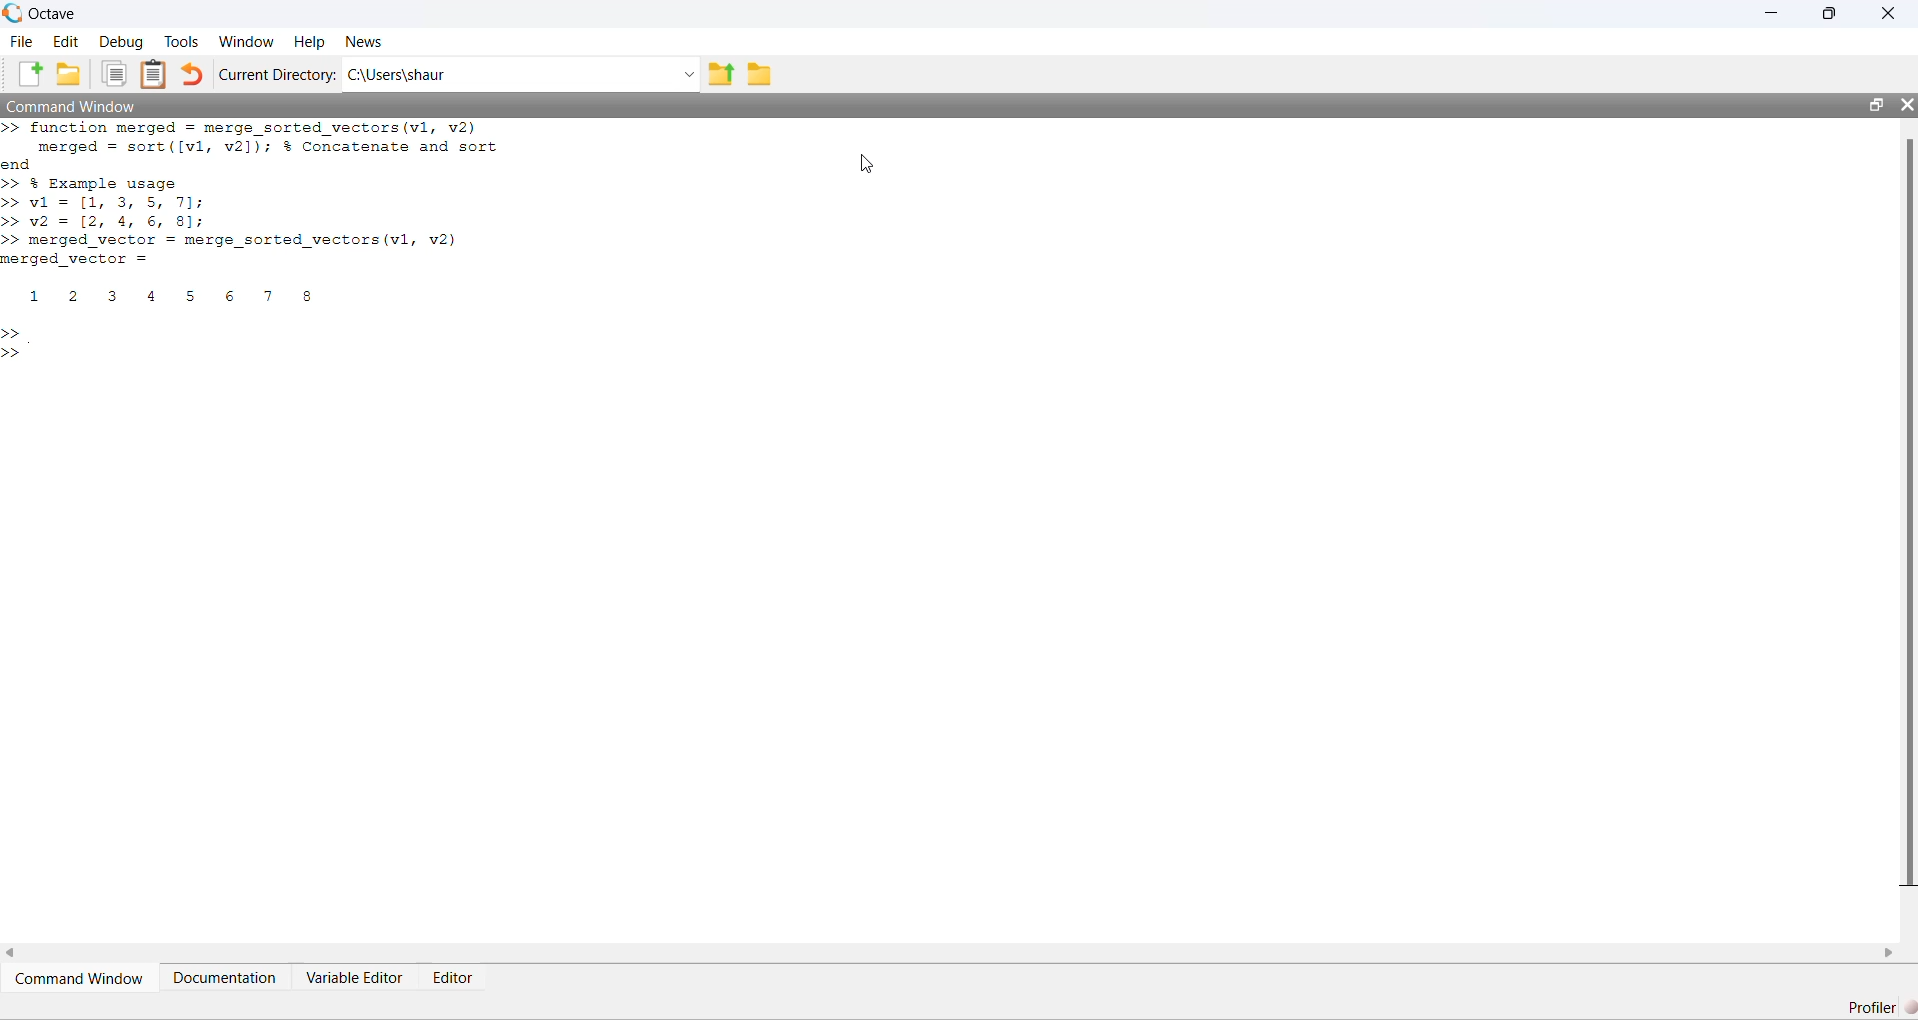  What do you see at coordinates (398, 76) in the screenshot?
I see `C:\Users\shaur` at bounding box center [398, 76].